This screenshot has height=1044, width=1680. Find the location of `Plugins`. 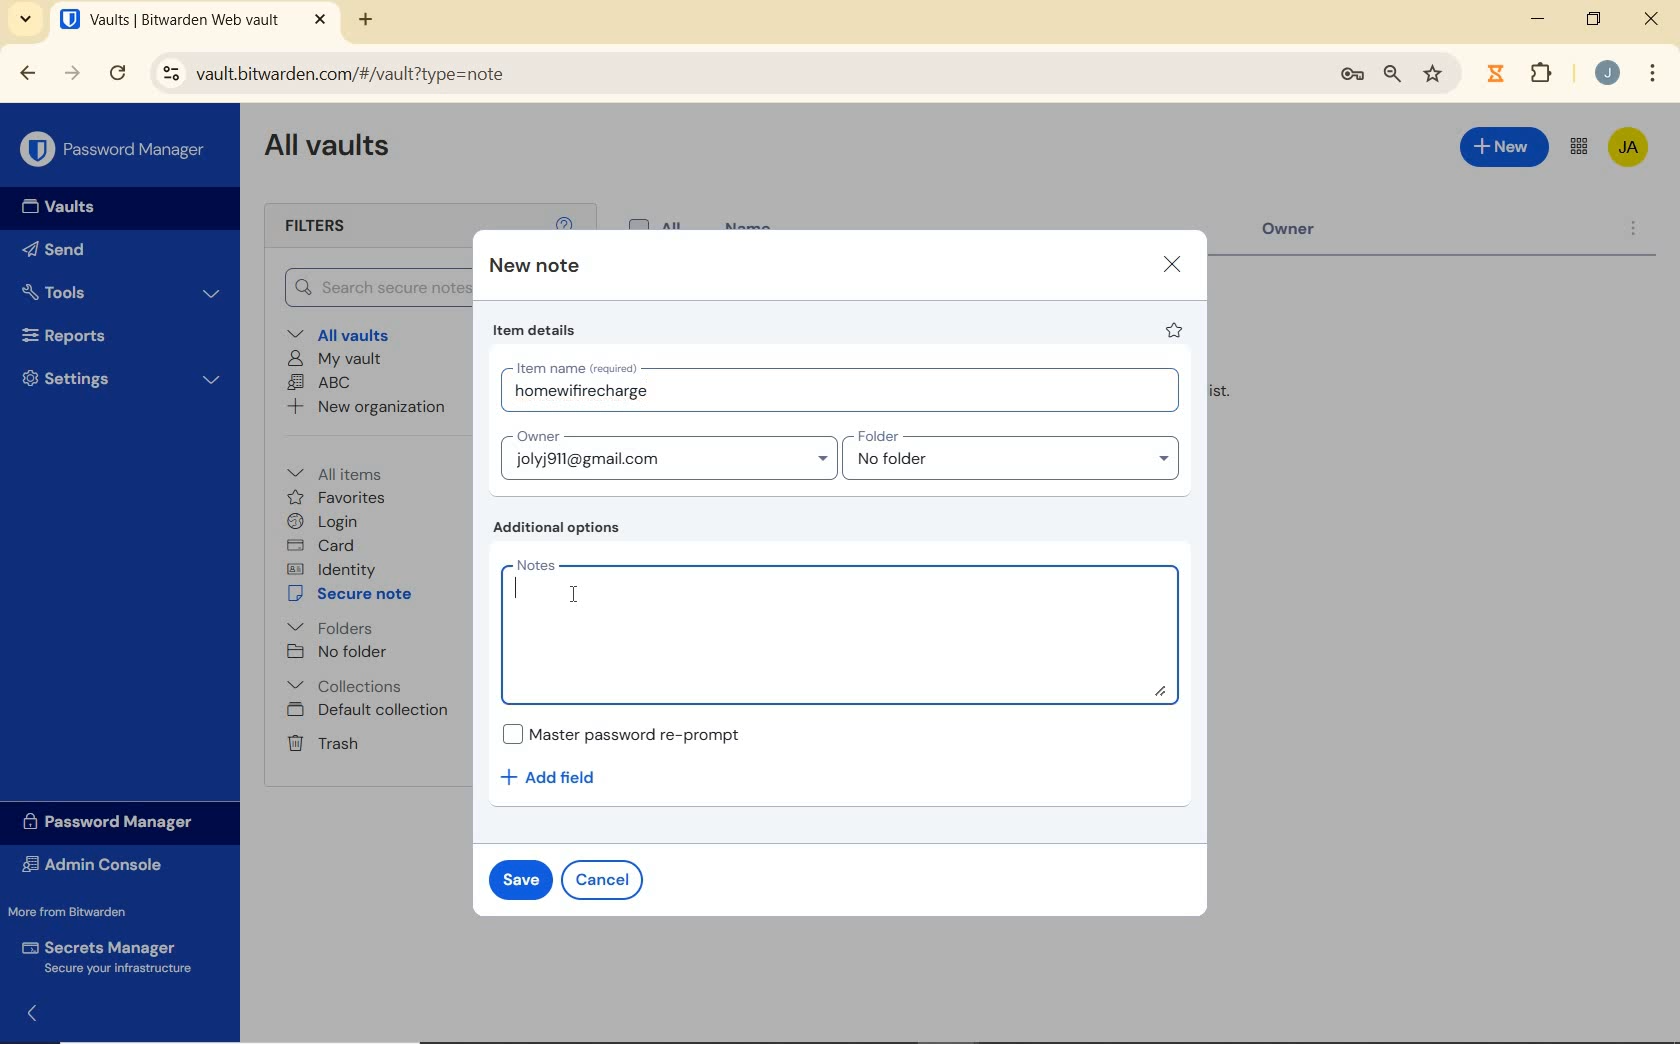

Plugins is located at coordinates (1545, 71).